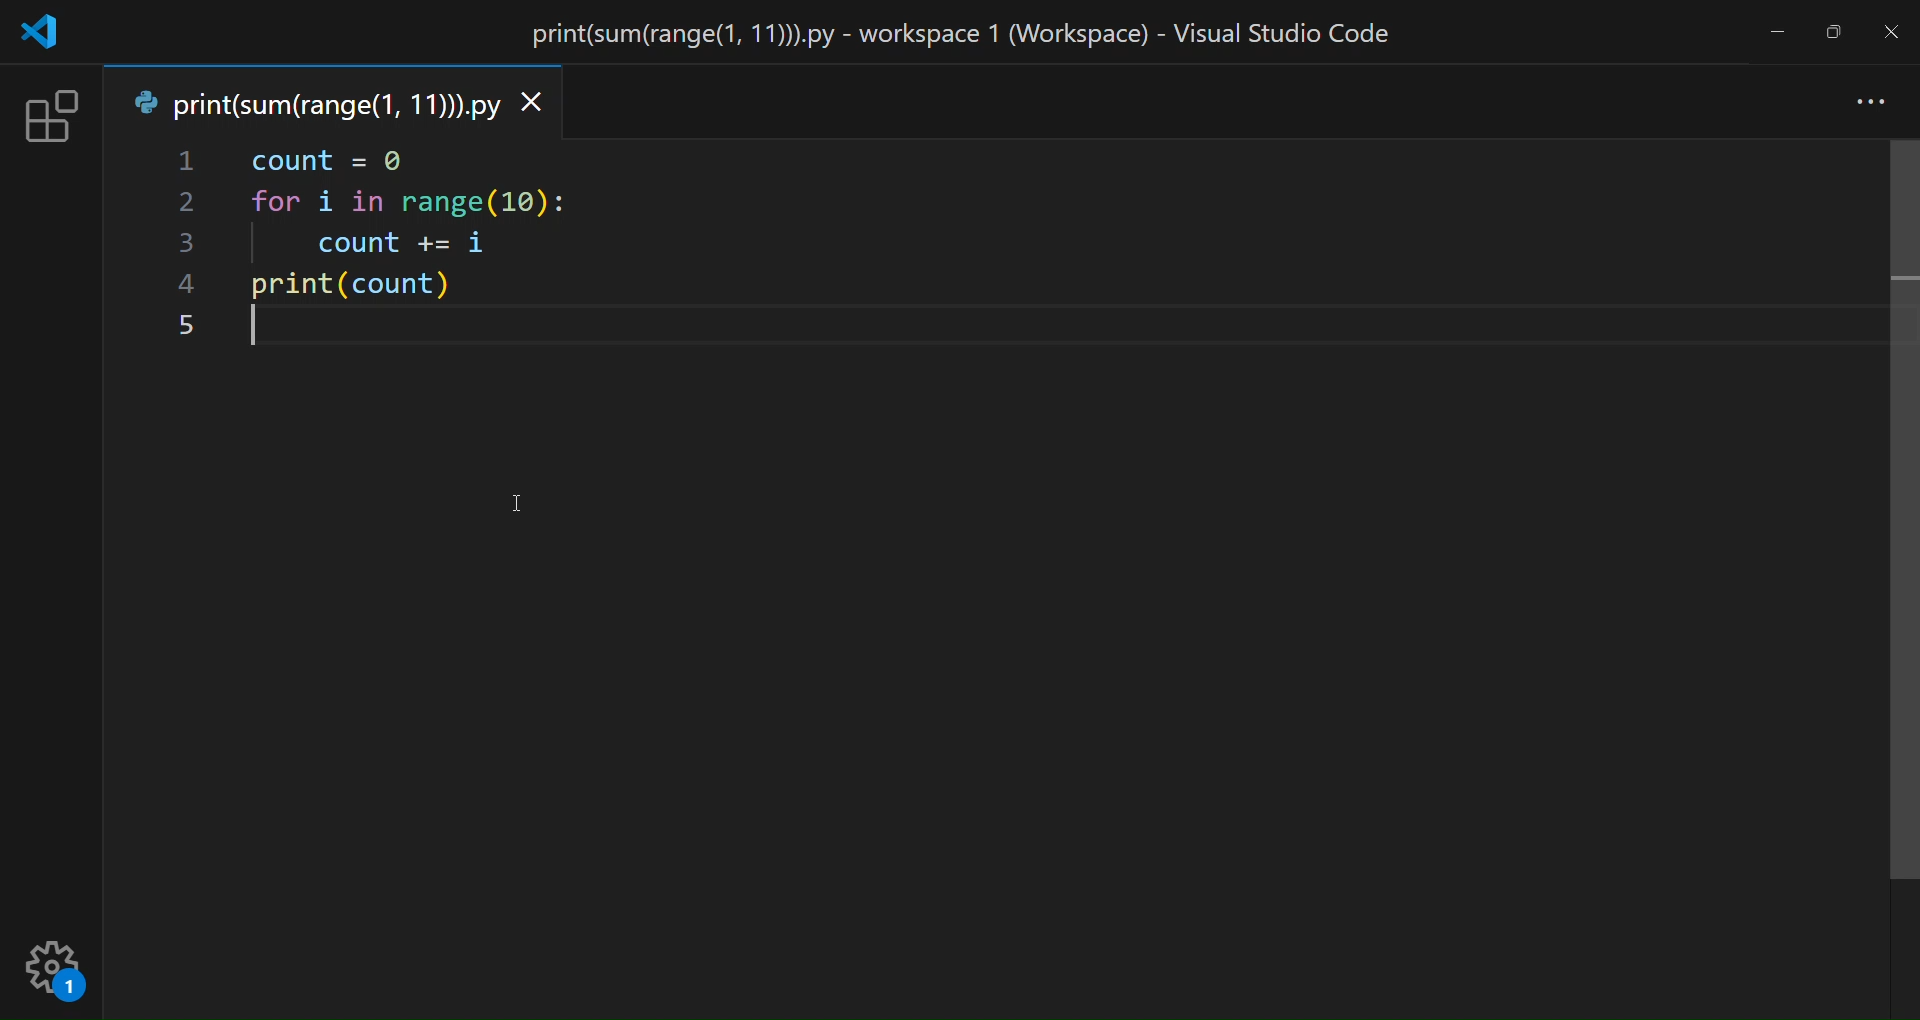  Describe the element at coordinates (467, 249) in the screenshot. I see `code block` at that location.